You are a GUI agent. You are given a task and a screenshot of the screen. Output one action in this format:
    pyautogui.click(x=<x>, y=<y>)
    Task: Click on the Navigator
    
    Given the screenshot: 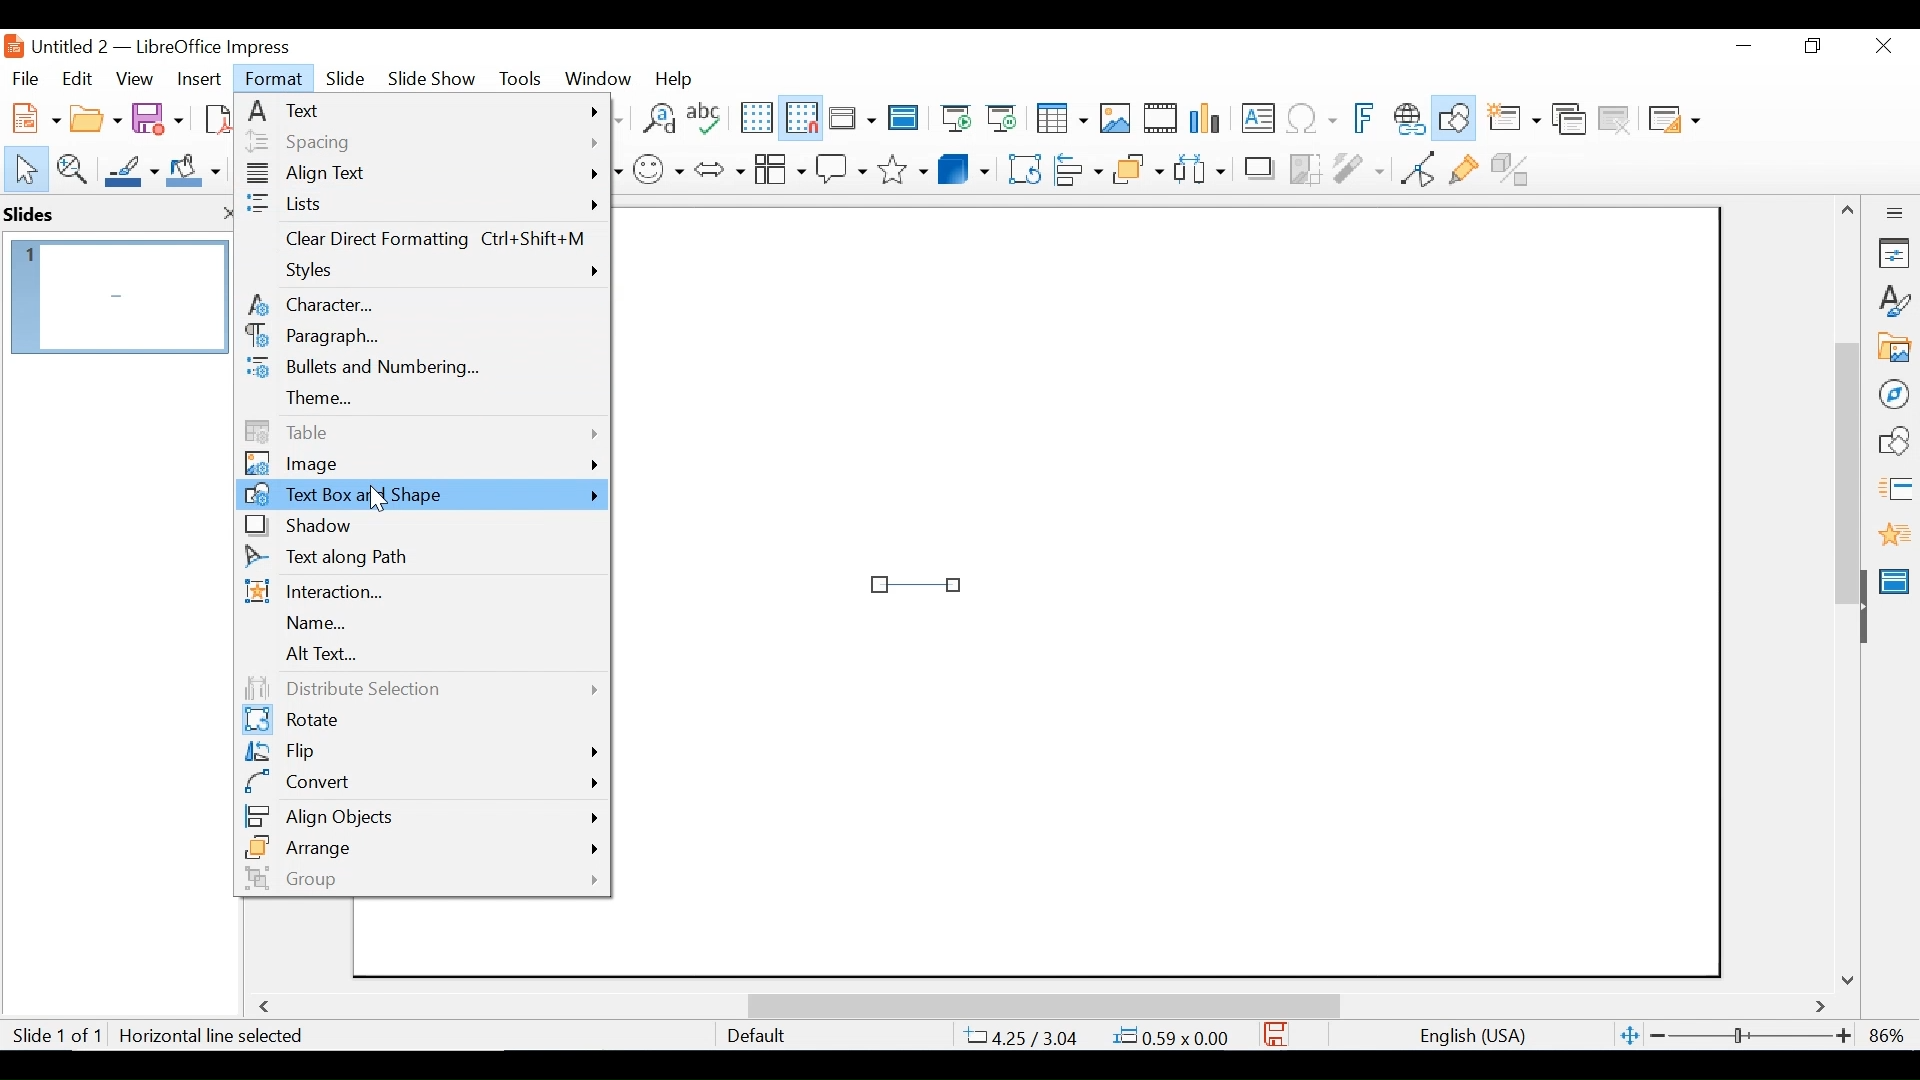 What is the action you would take?
    pyautogui.click(x=1893, y=393)
    